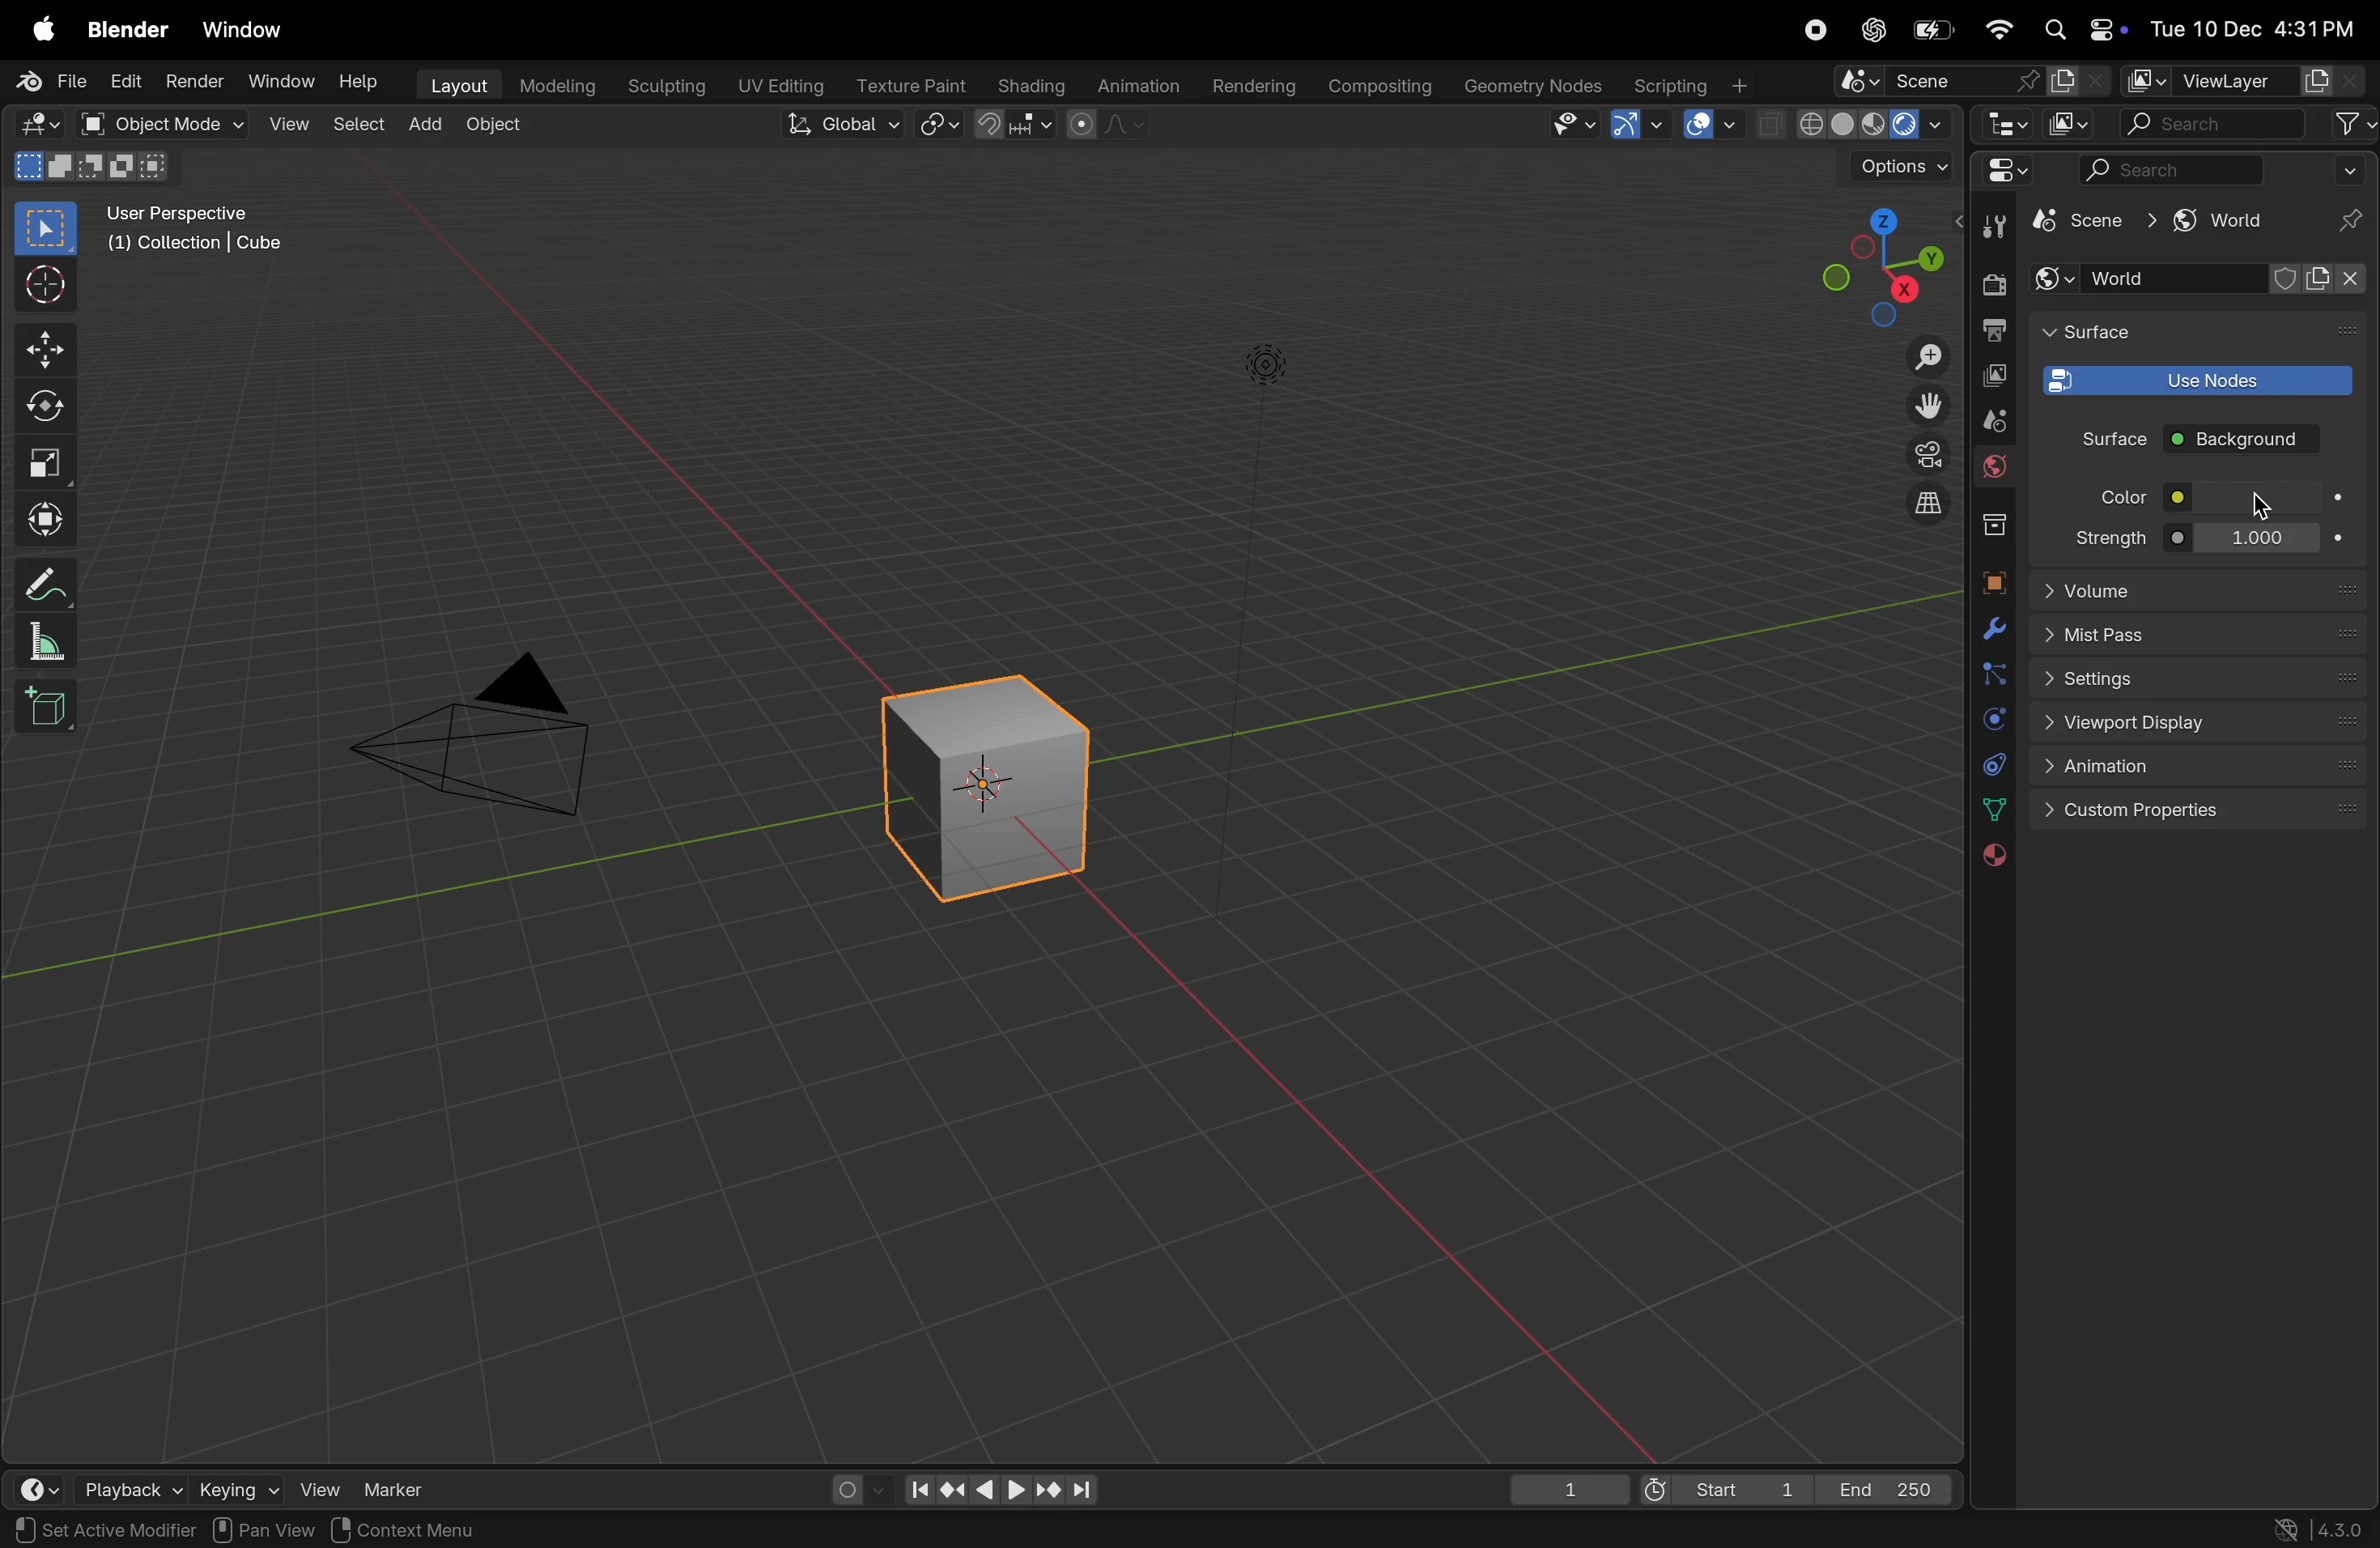  What do you see at coordinates (1992, 284) in the screenshot?
I see `render` at bounding box center [1992, 284].